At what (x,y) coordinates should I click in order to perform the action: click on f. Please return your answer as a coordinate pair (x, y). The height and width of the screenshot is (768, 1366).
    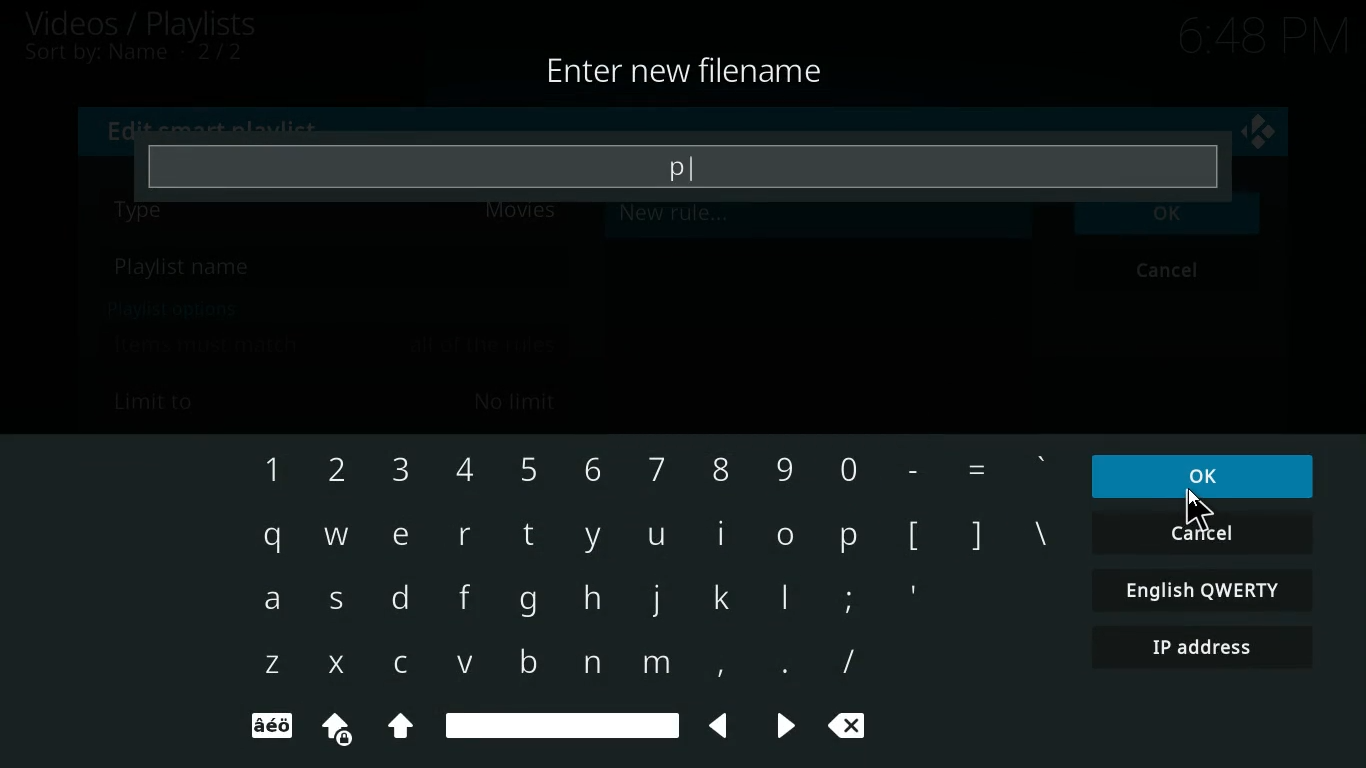
    Looking at the image, I should click on (457, 600).